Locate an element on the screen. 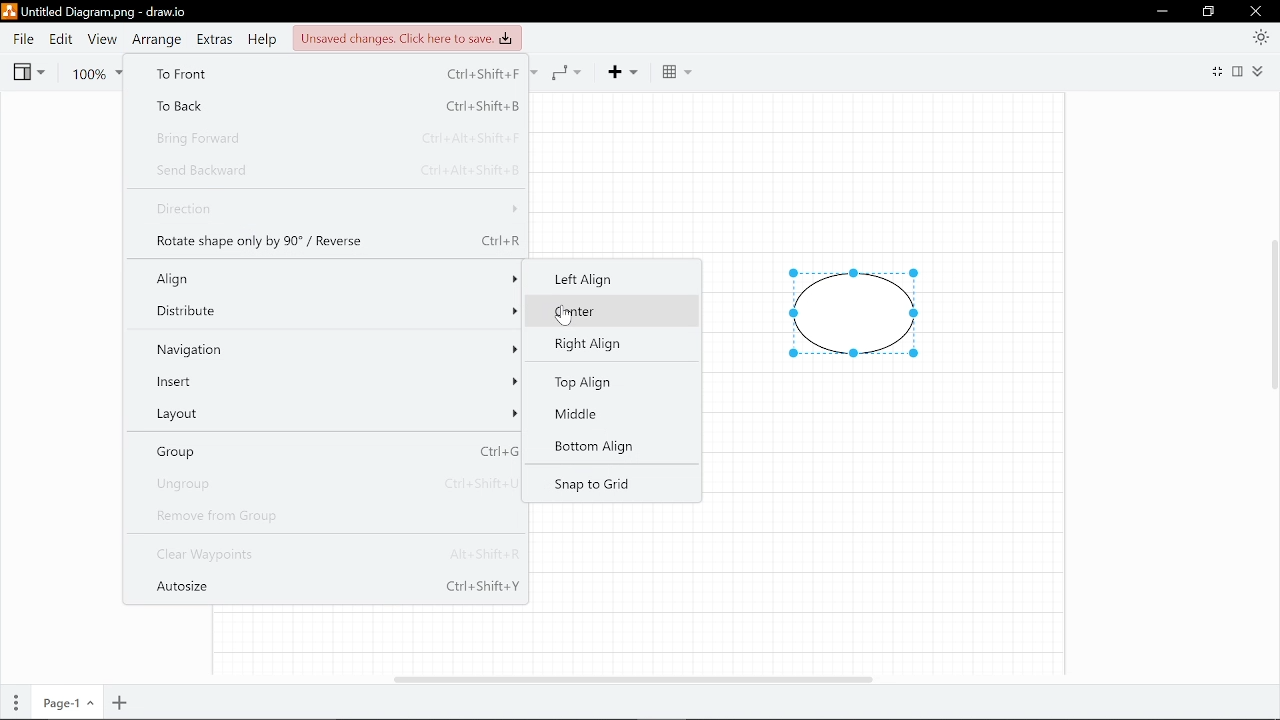  Current page is located at coordinates (65, 704).